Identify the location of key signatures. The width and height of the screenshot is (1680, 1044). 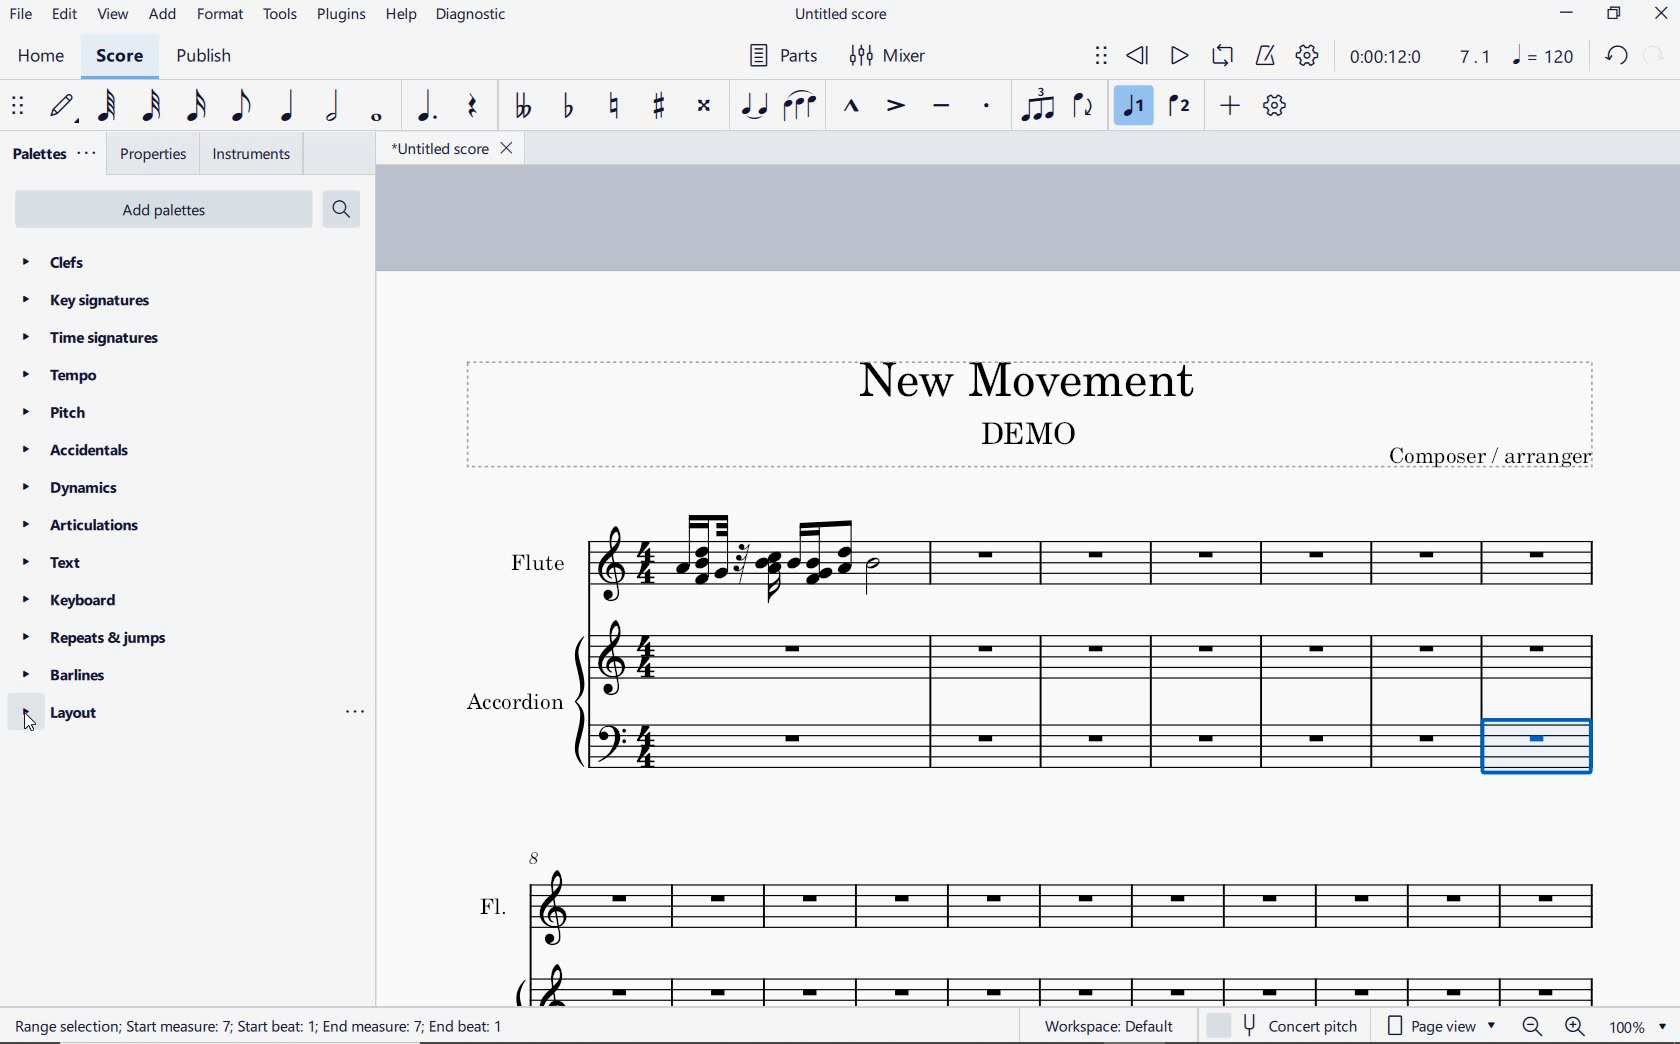
(85, 300).